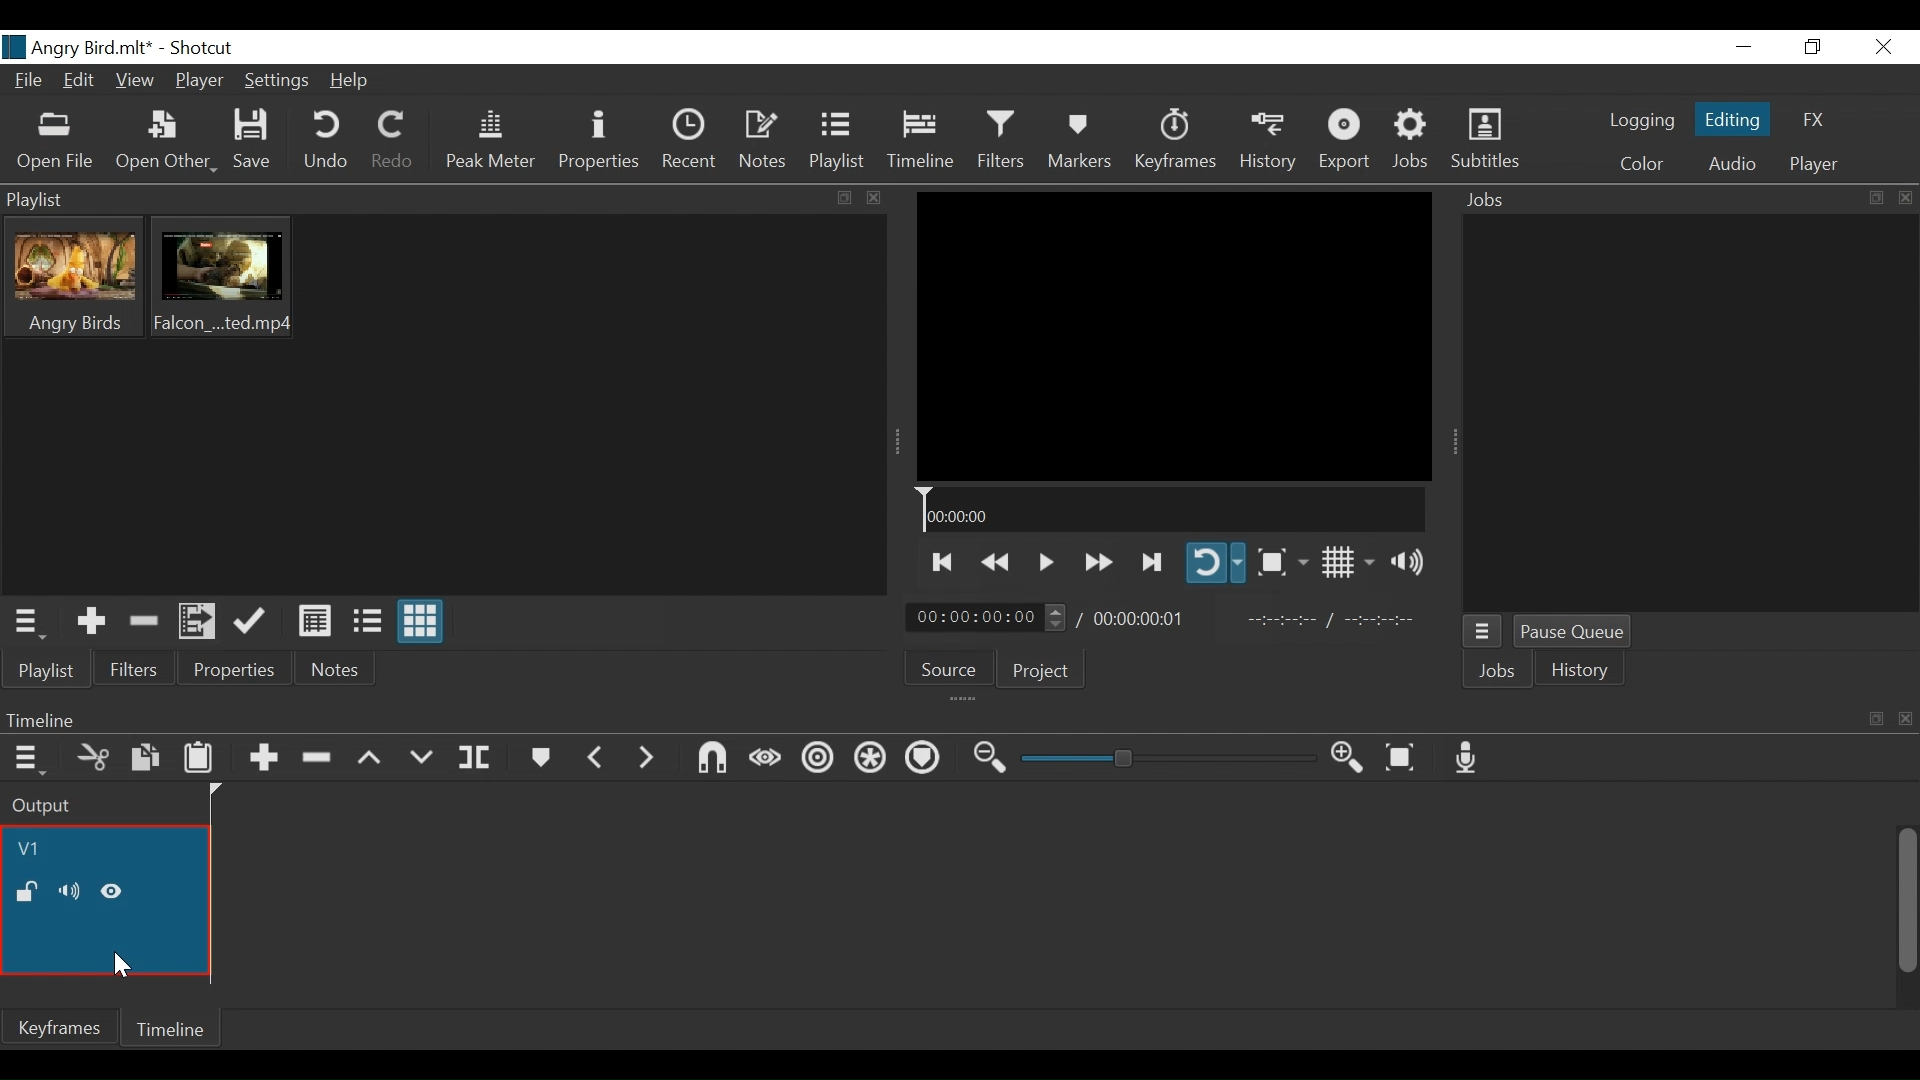 The width and height of the screenshot is (1920, 1080). I want to click on , so click(597, 141).